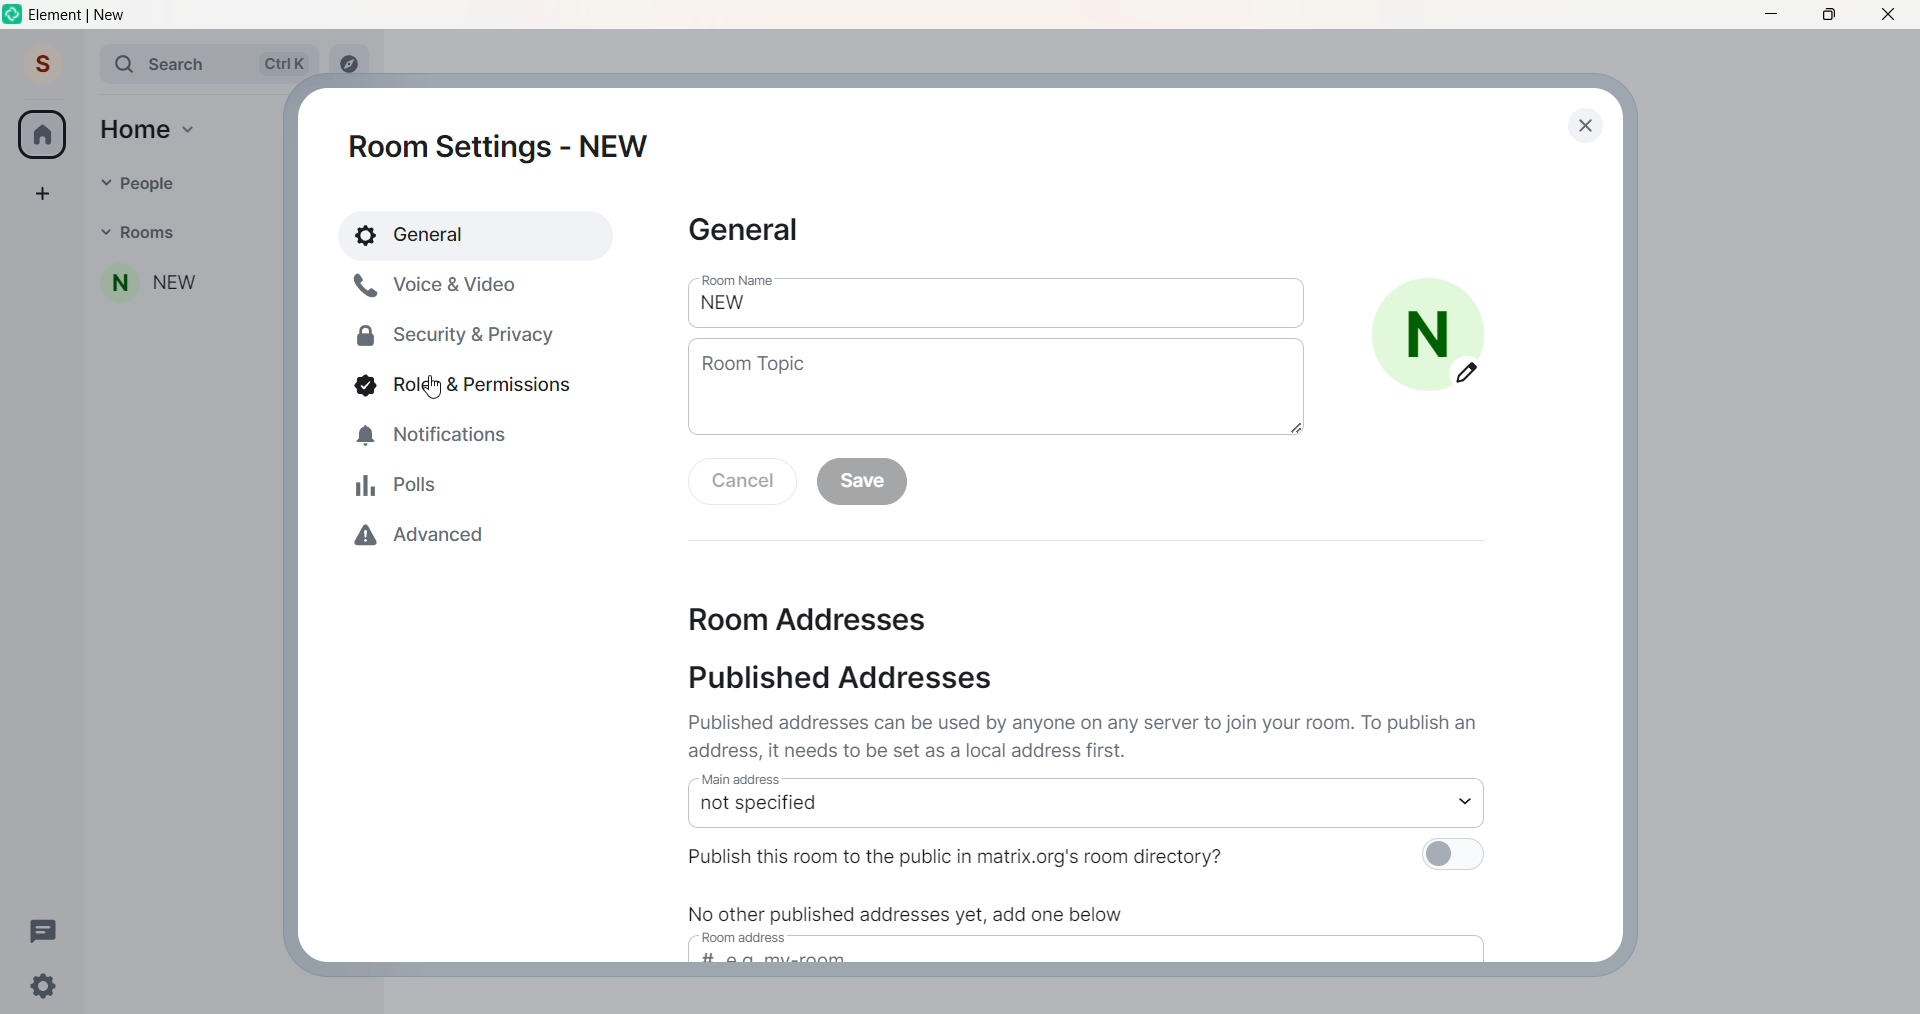  I want to click on user, so click(43, 64).